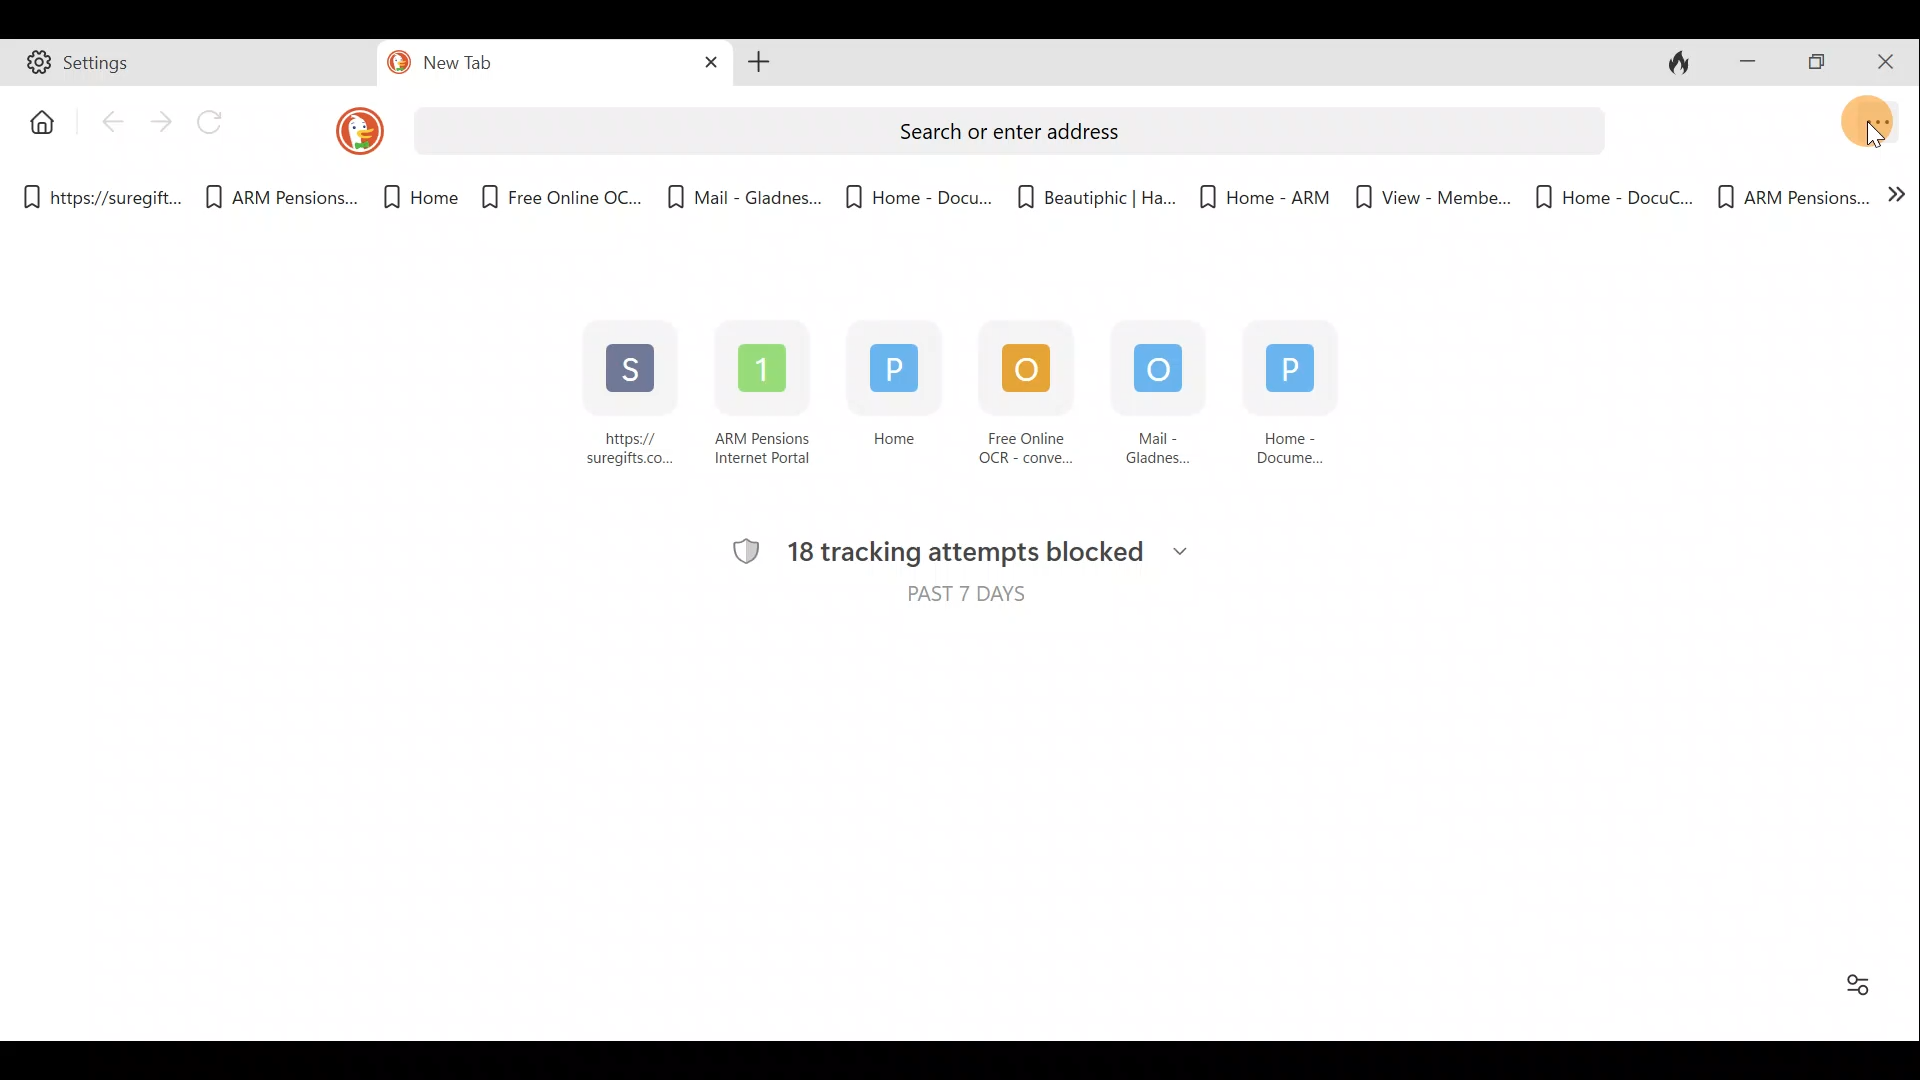  I want to click on Show more bookmarks, so click(1898, 200).